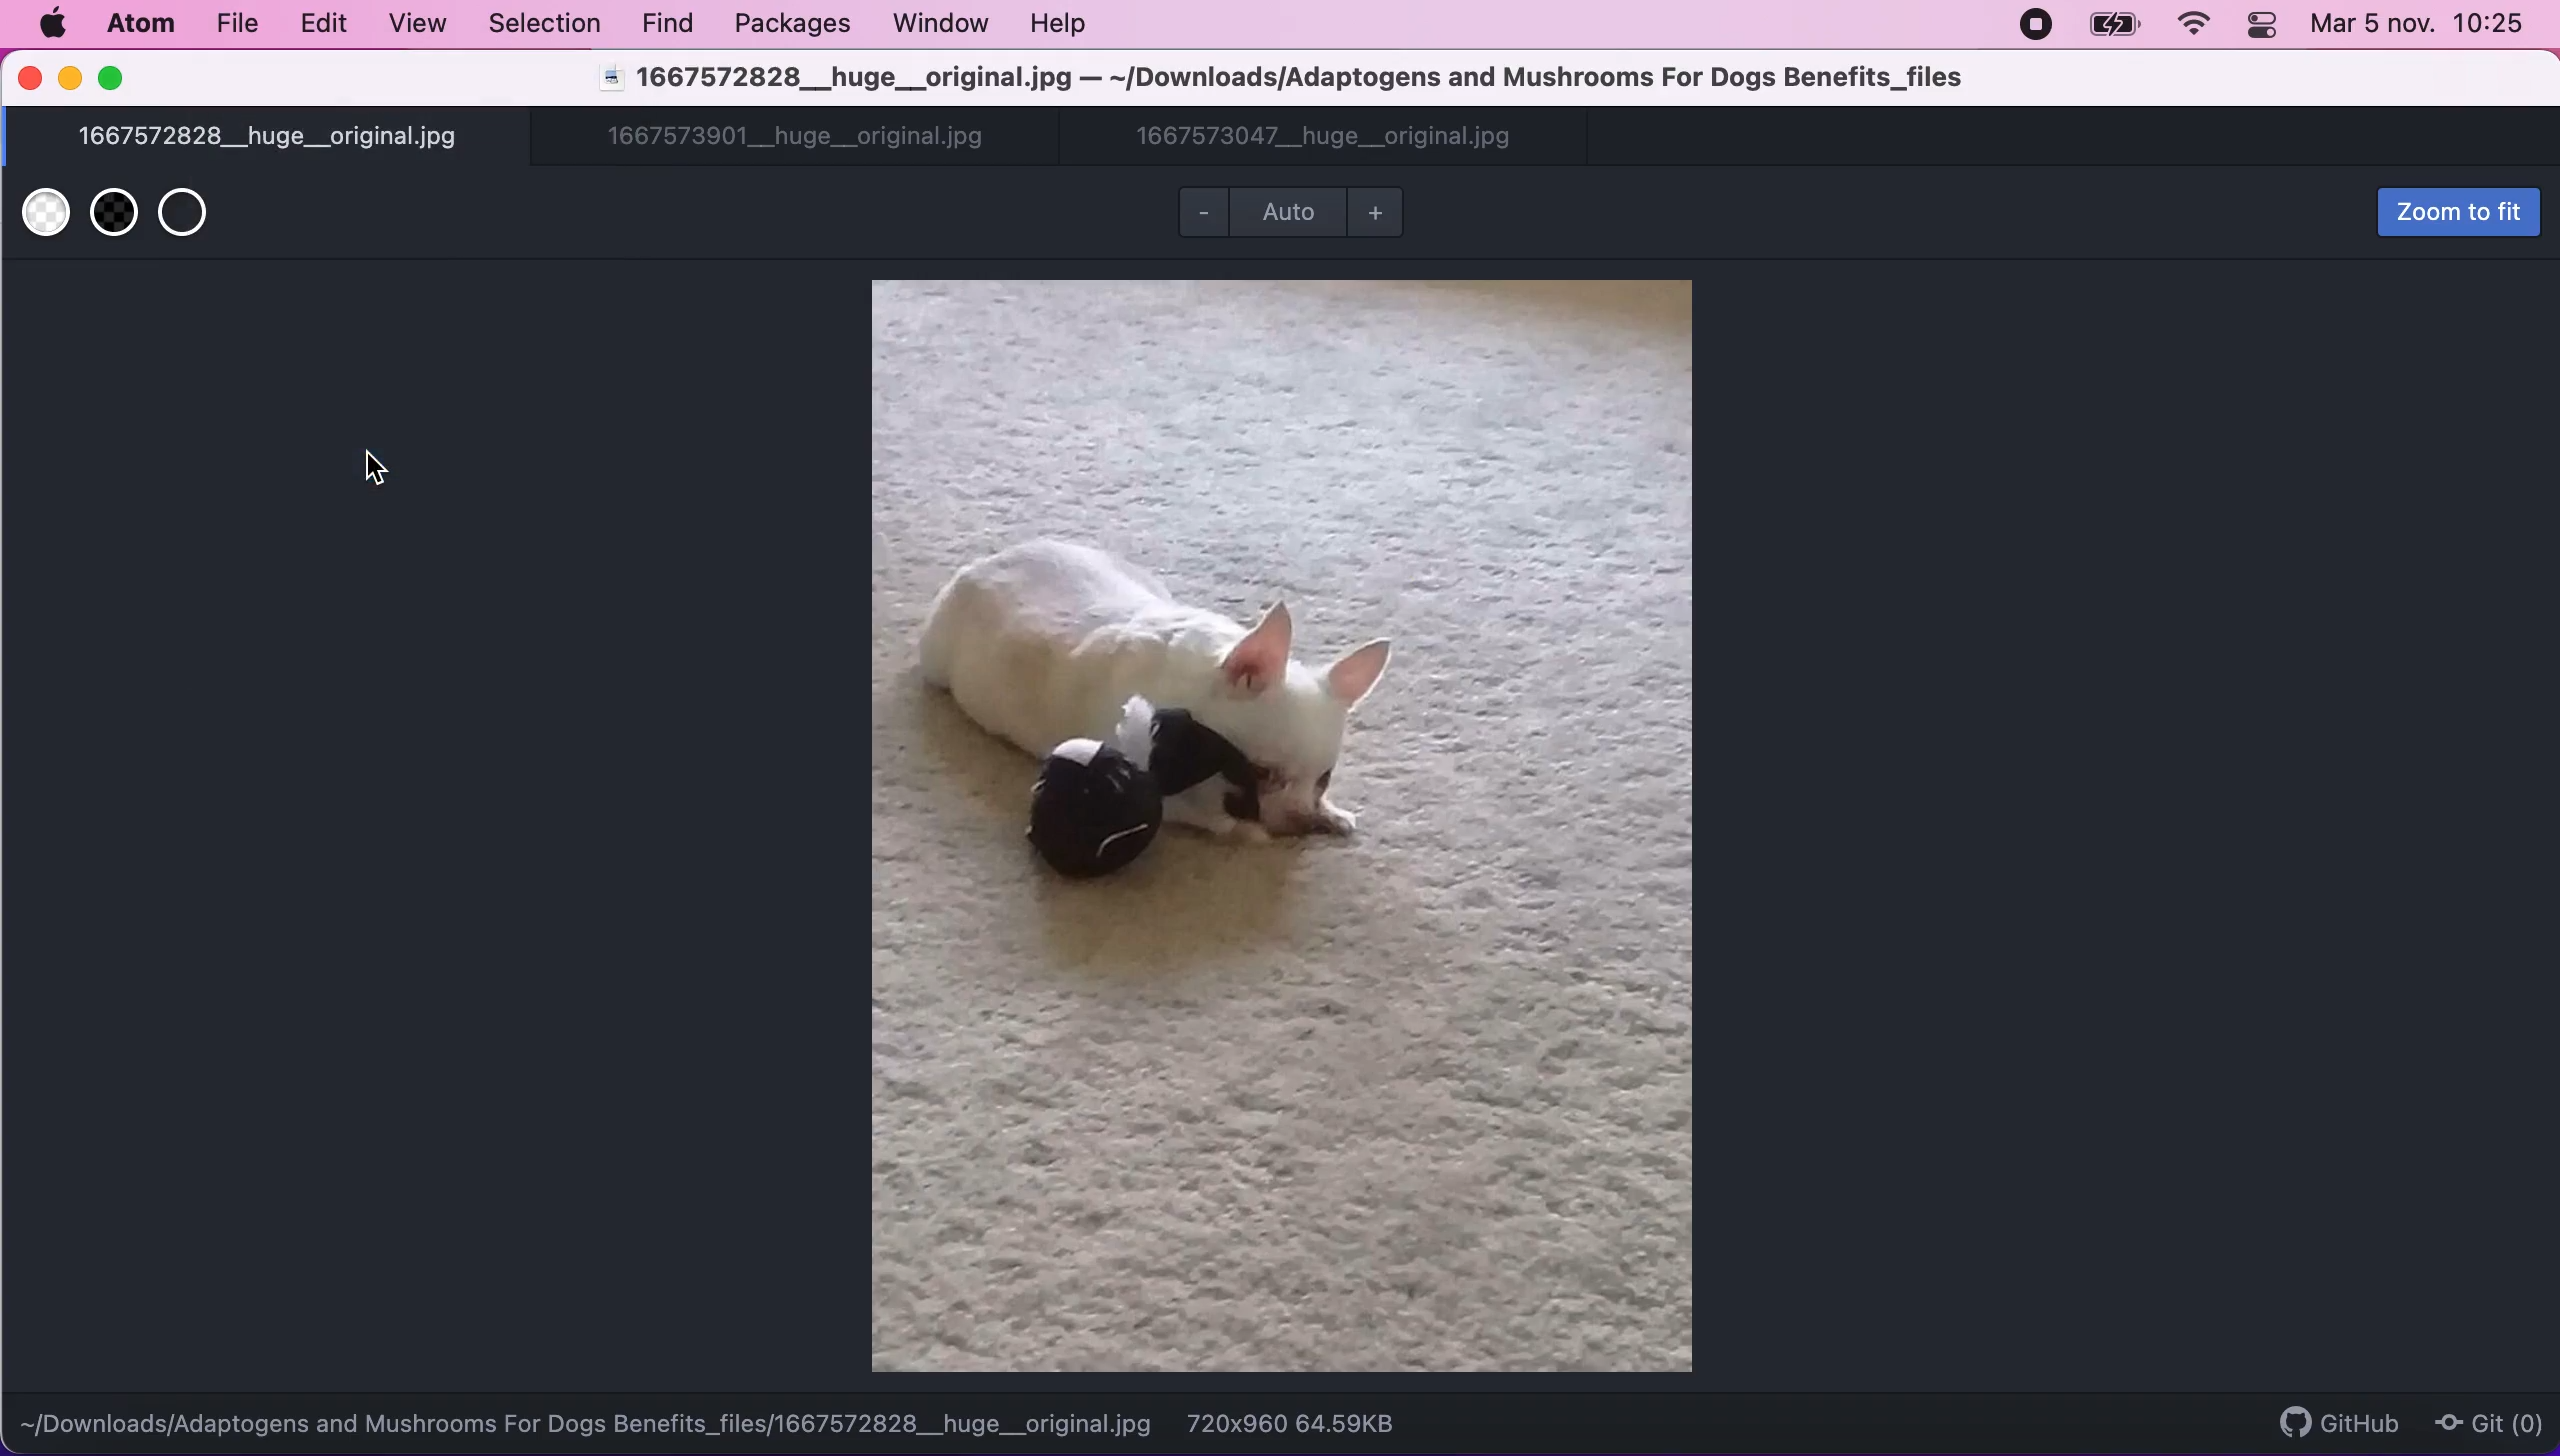 This screenshot has height=1456, width=2560. Describe the element at coordinates (2037, 25) in the screenshot. I see `recording stopped` at that location.